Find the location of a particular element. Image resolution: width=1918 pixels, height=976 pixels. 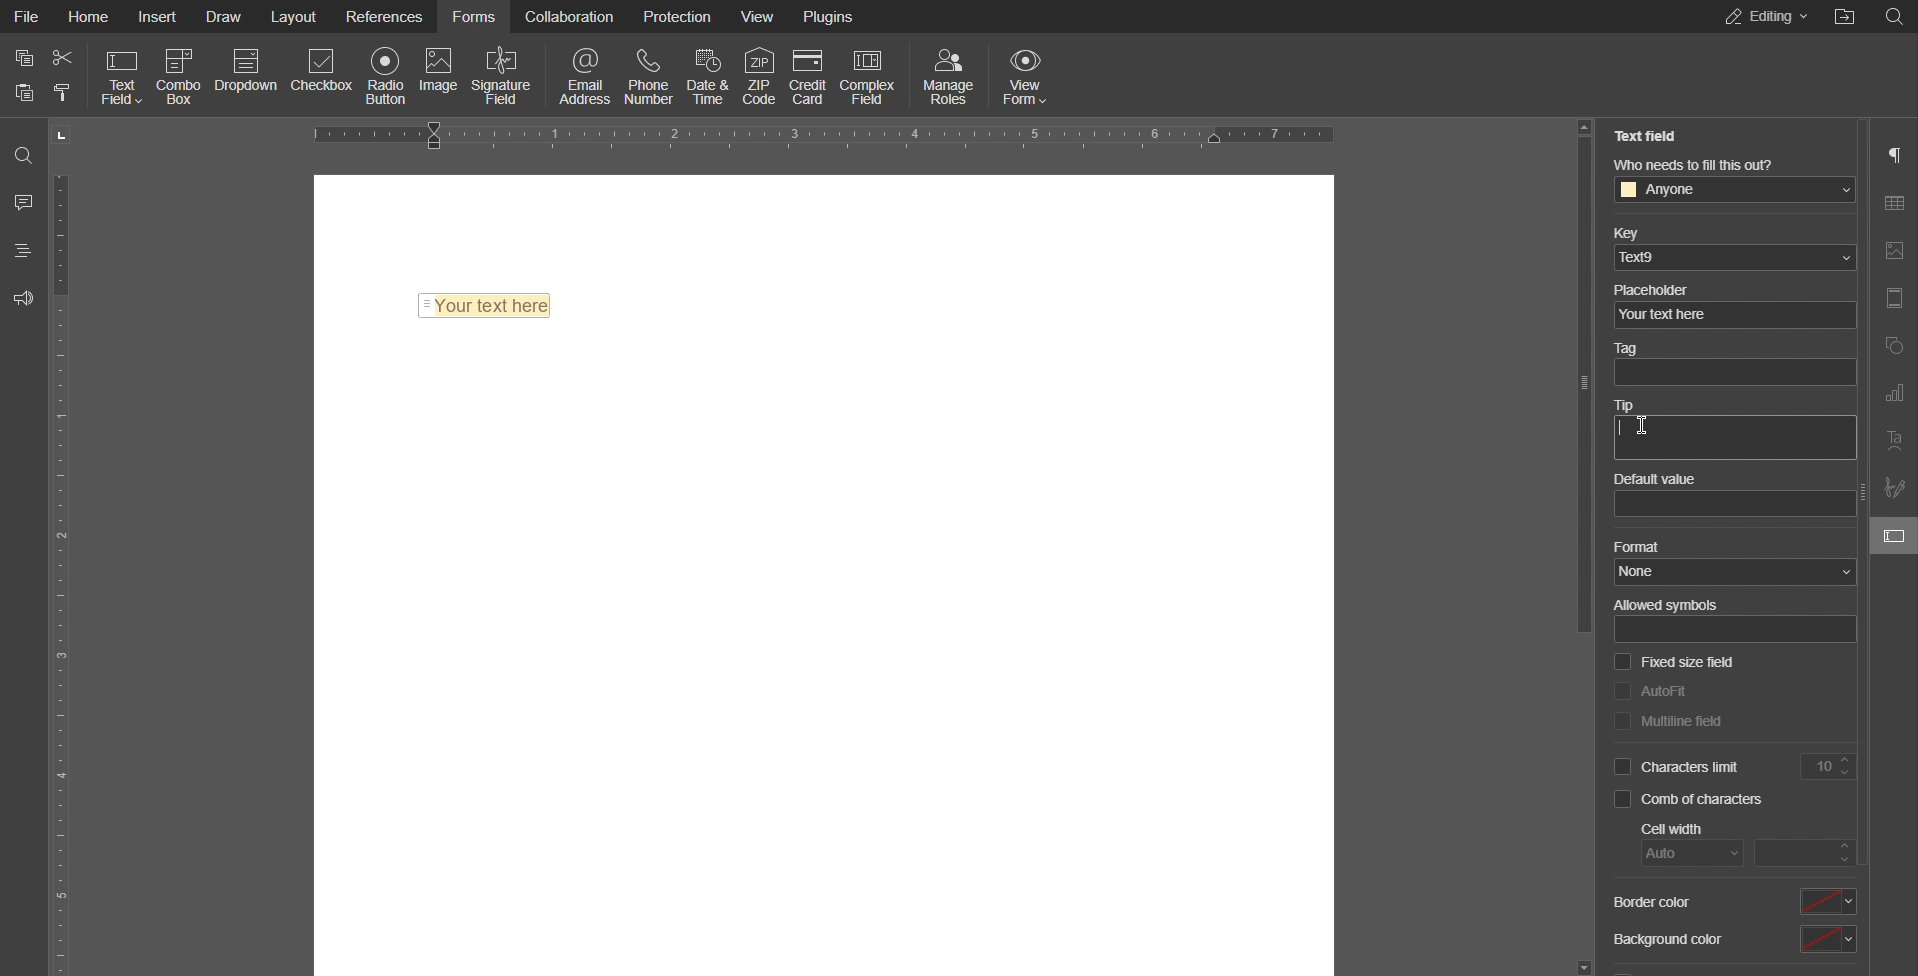

ZIP Code is located at coordinates (757, 74).